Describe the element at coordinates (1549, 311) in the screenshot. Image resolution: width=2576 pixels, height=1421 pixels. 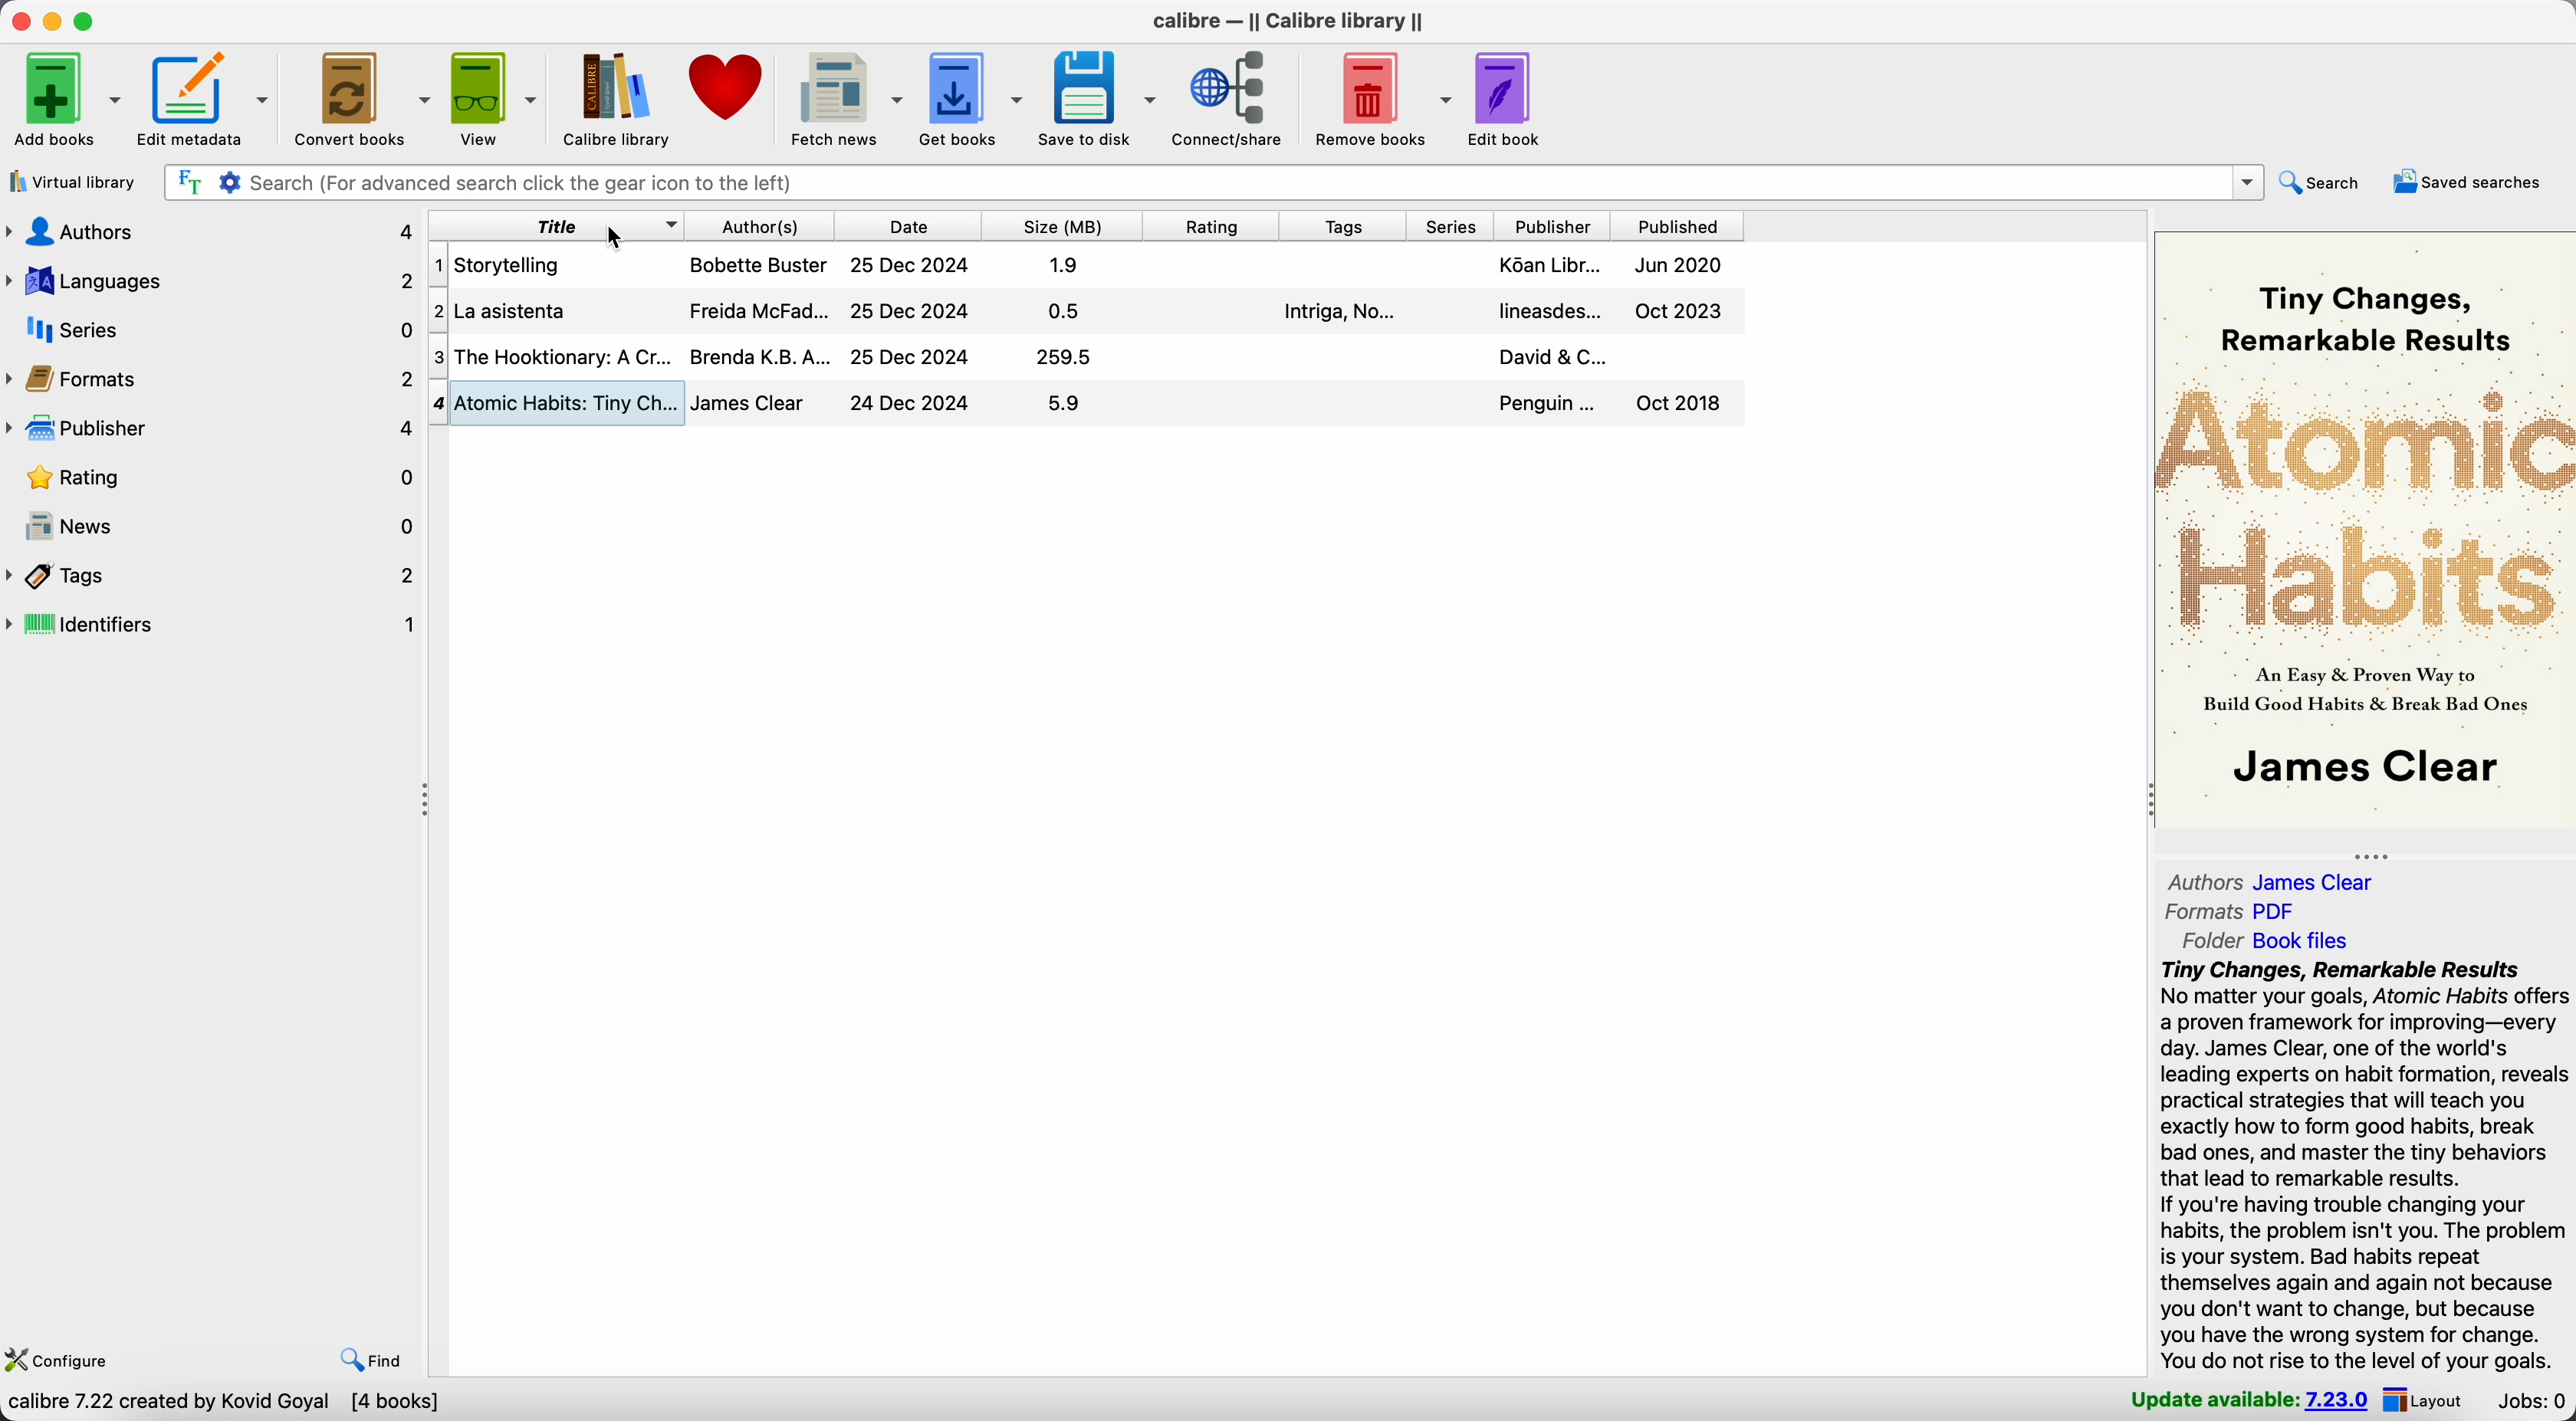
I see `lineasdes...` at that location.